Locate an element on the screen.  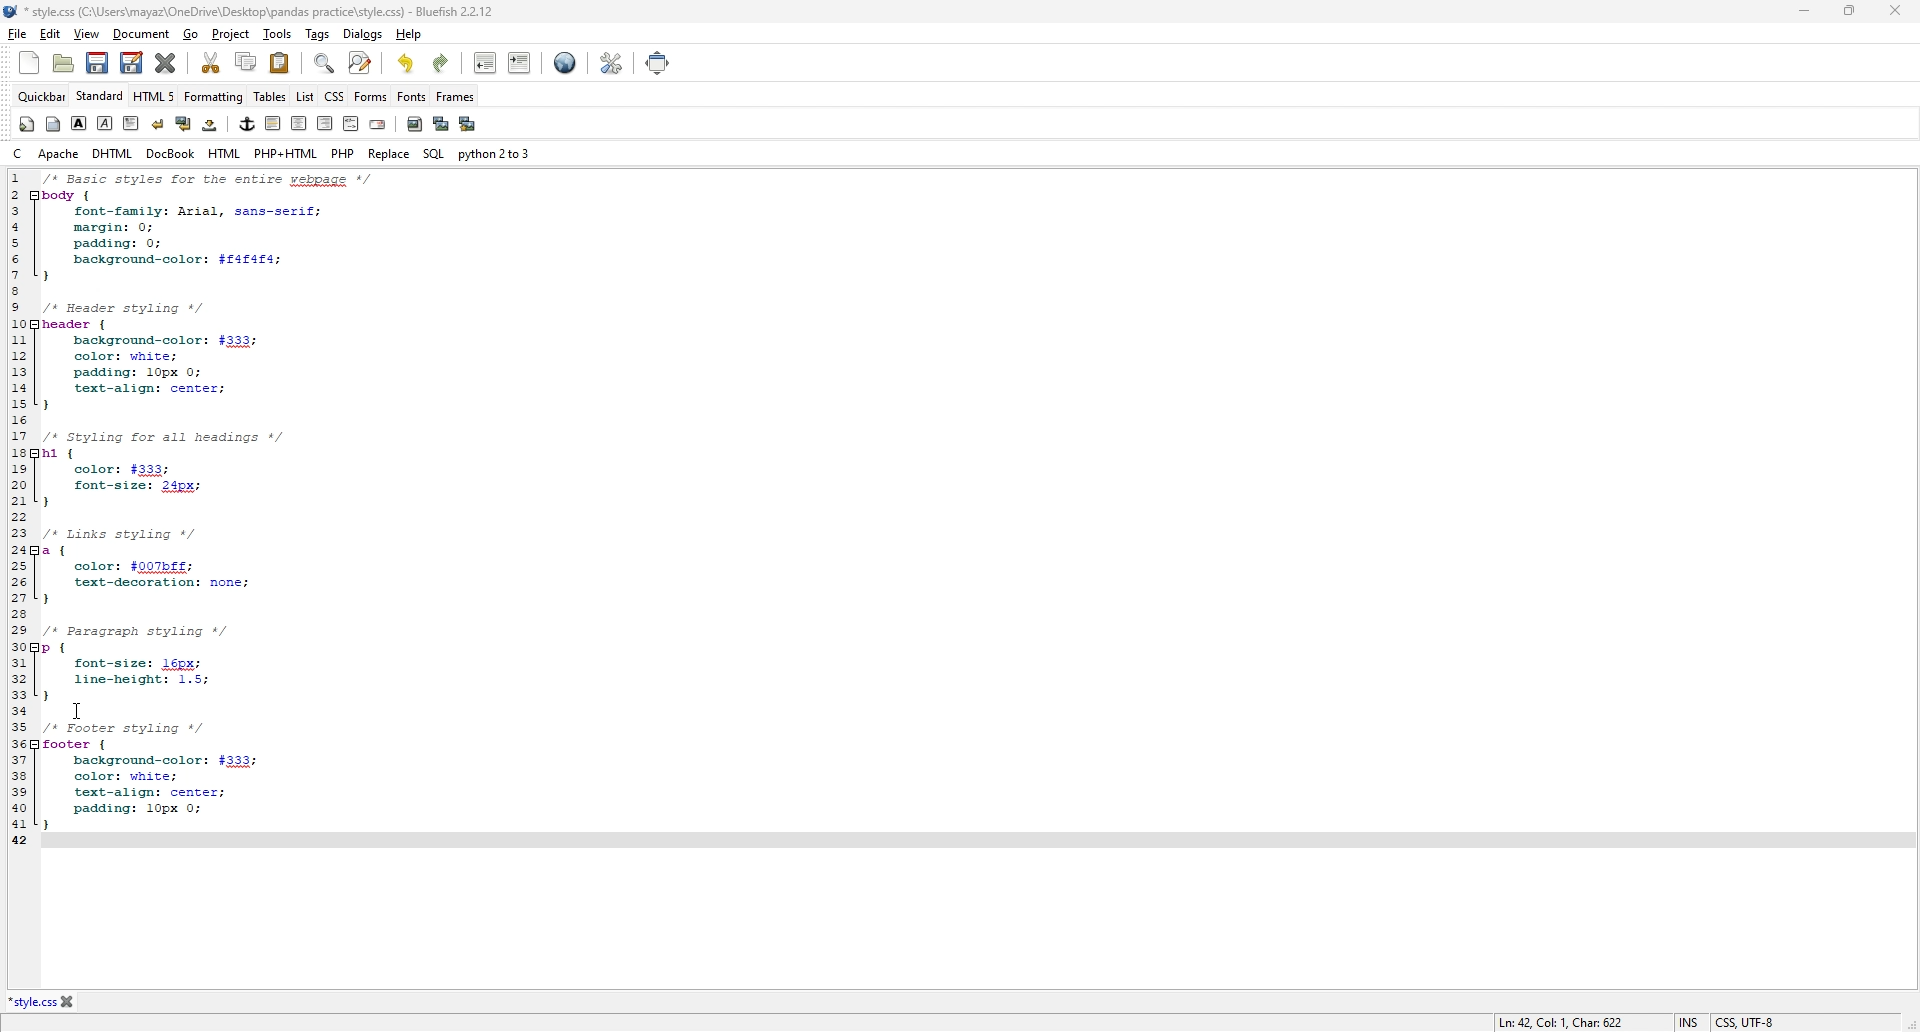
apache is located at coordinates (59, 153).